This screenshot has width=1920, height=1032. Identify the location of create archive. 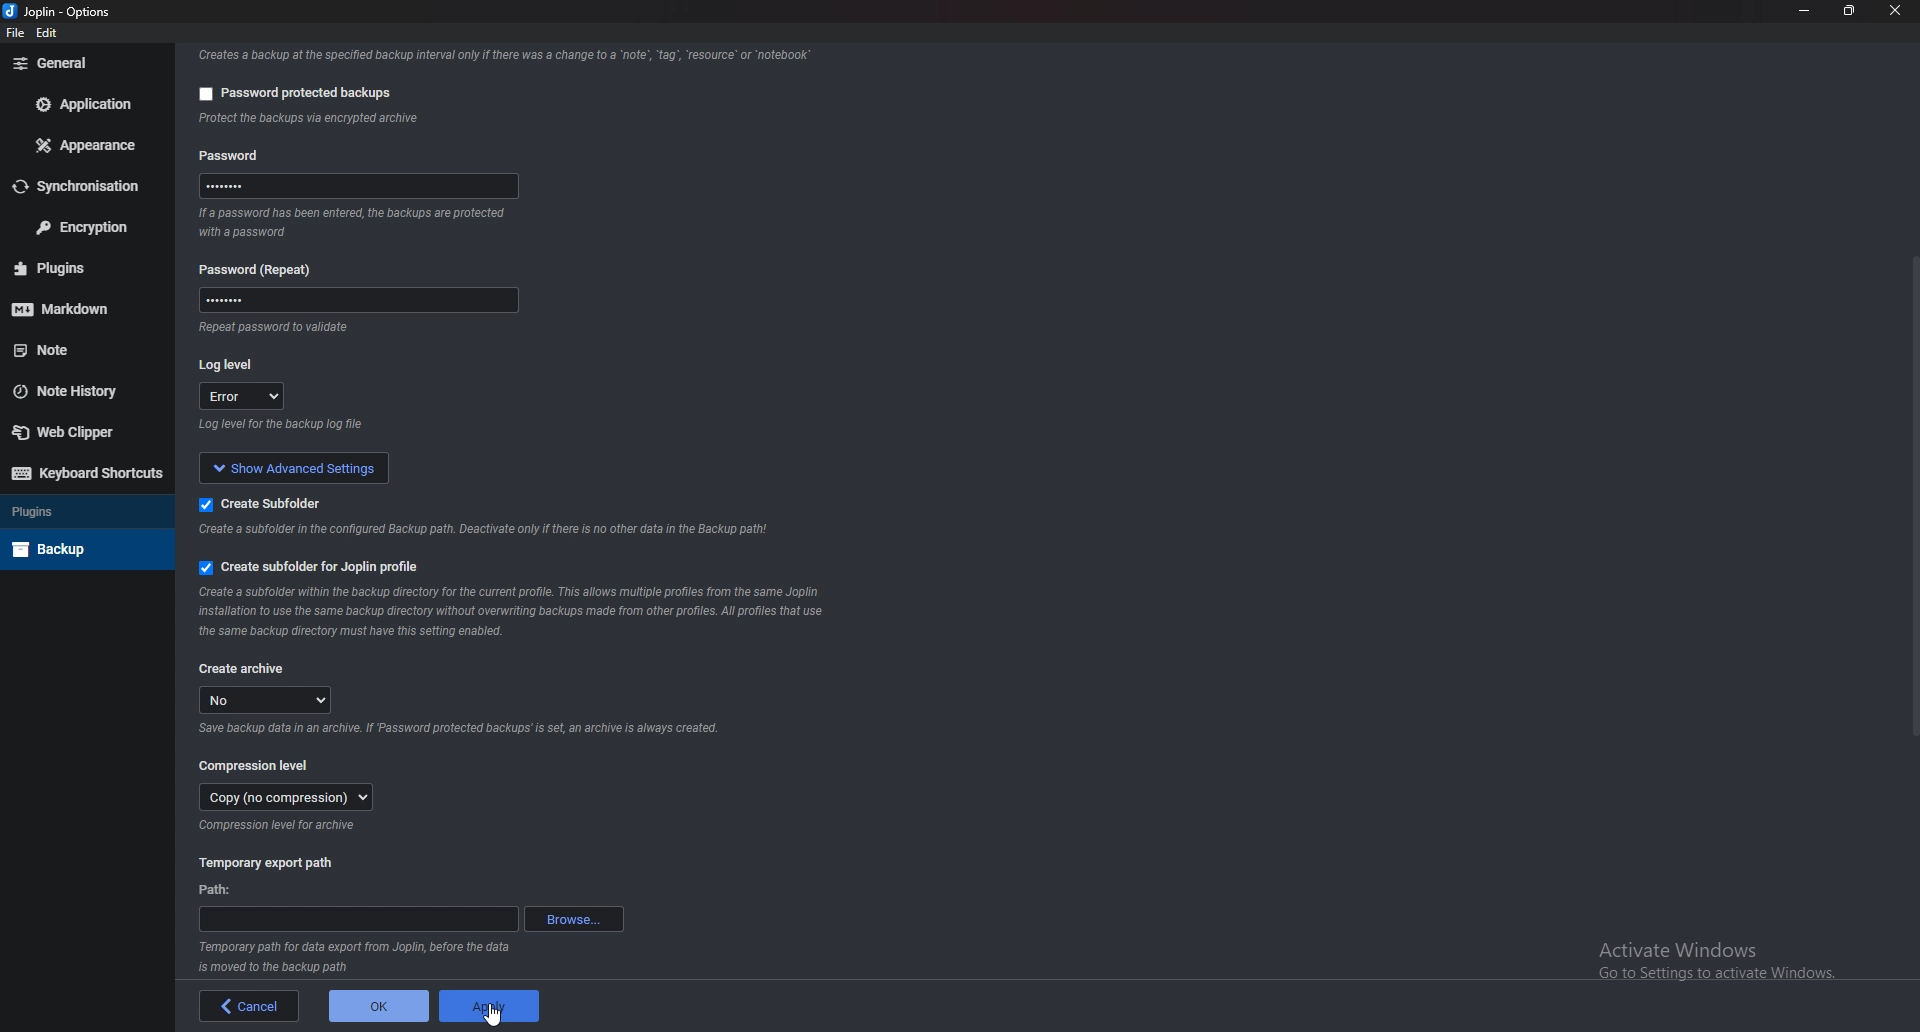
(244, 667).